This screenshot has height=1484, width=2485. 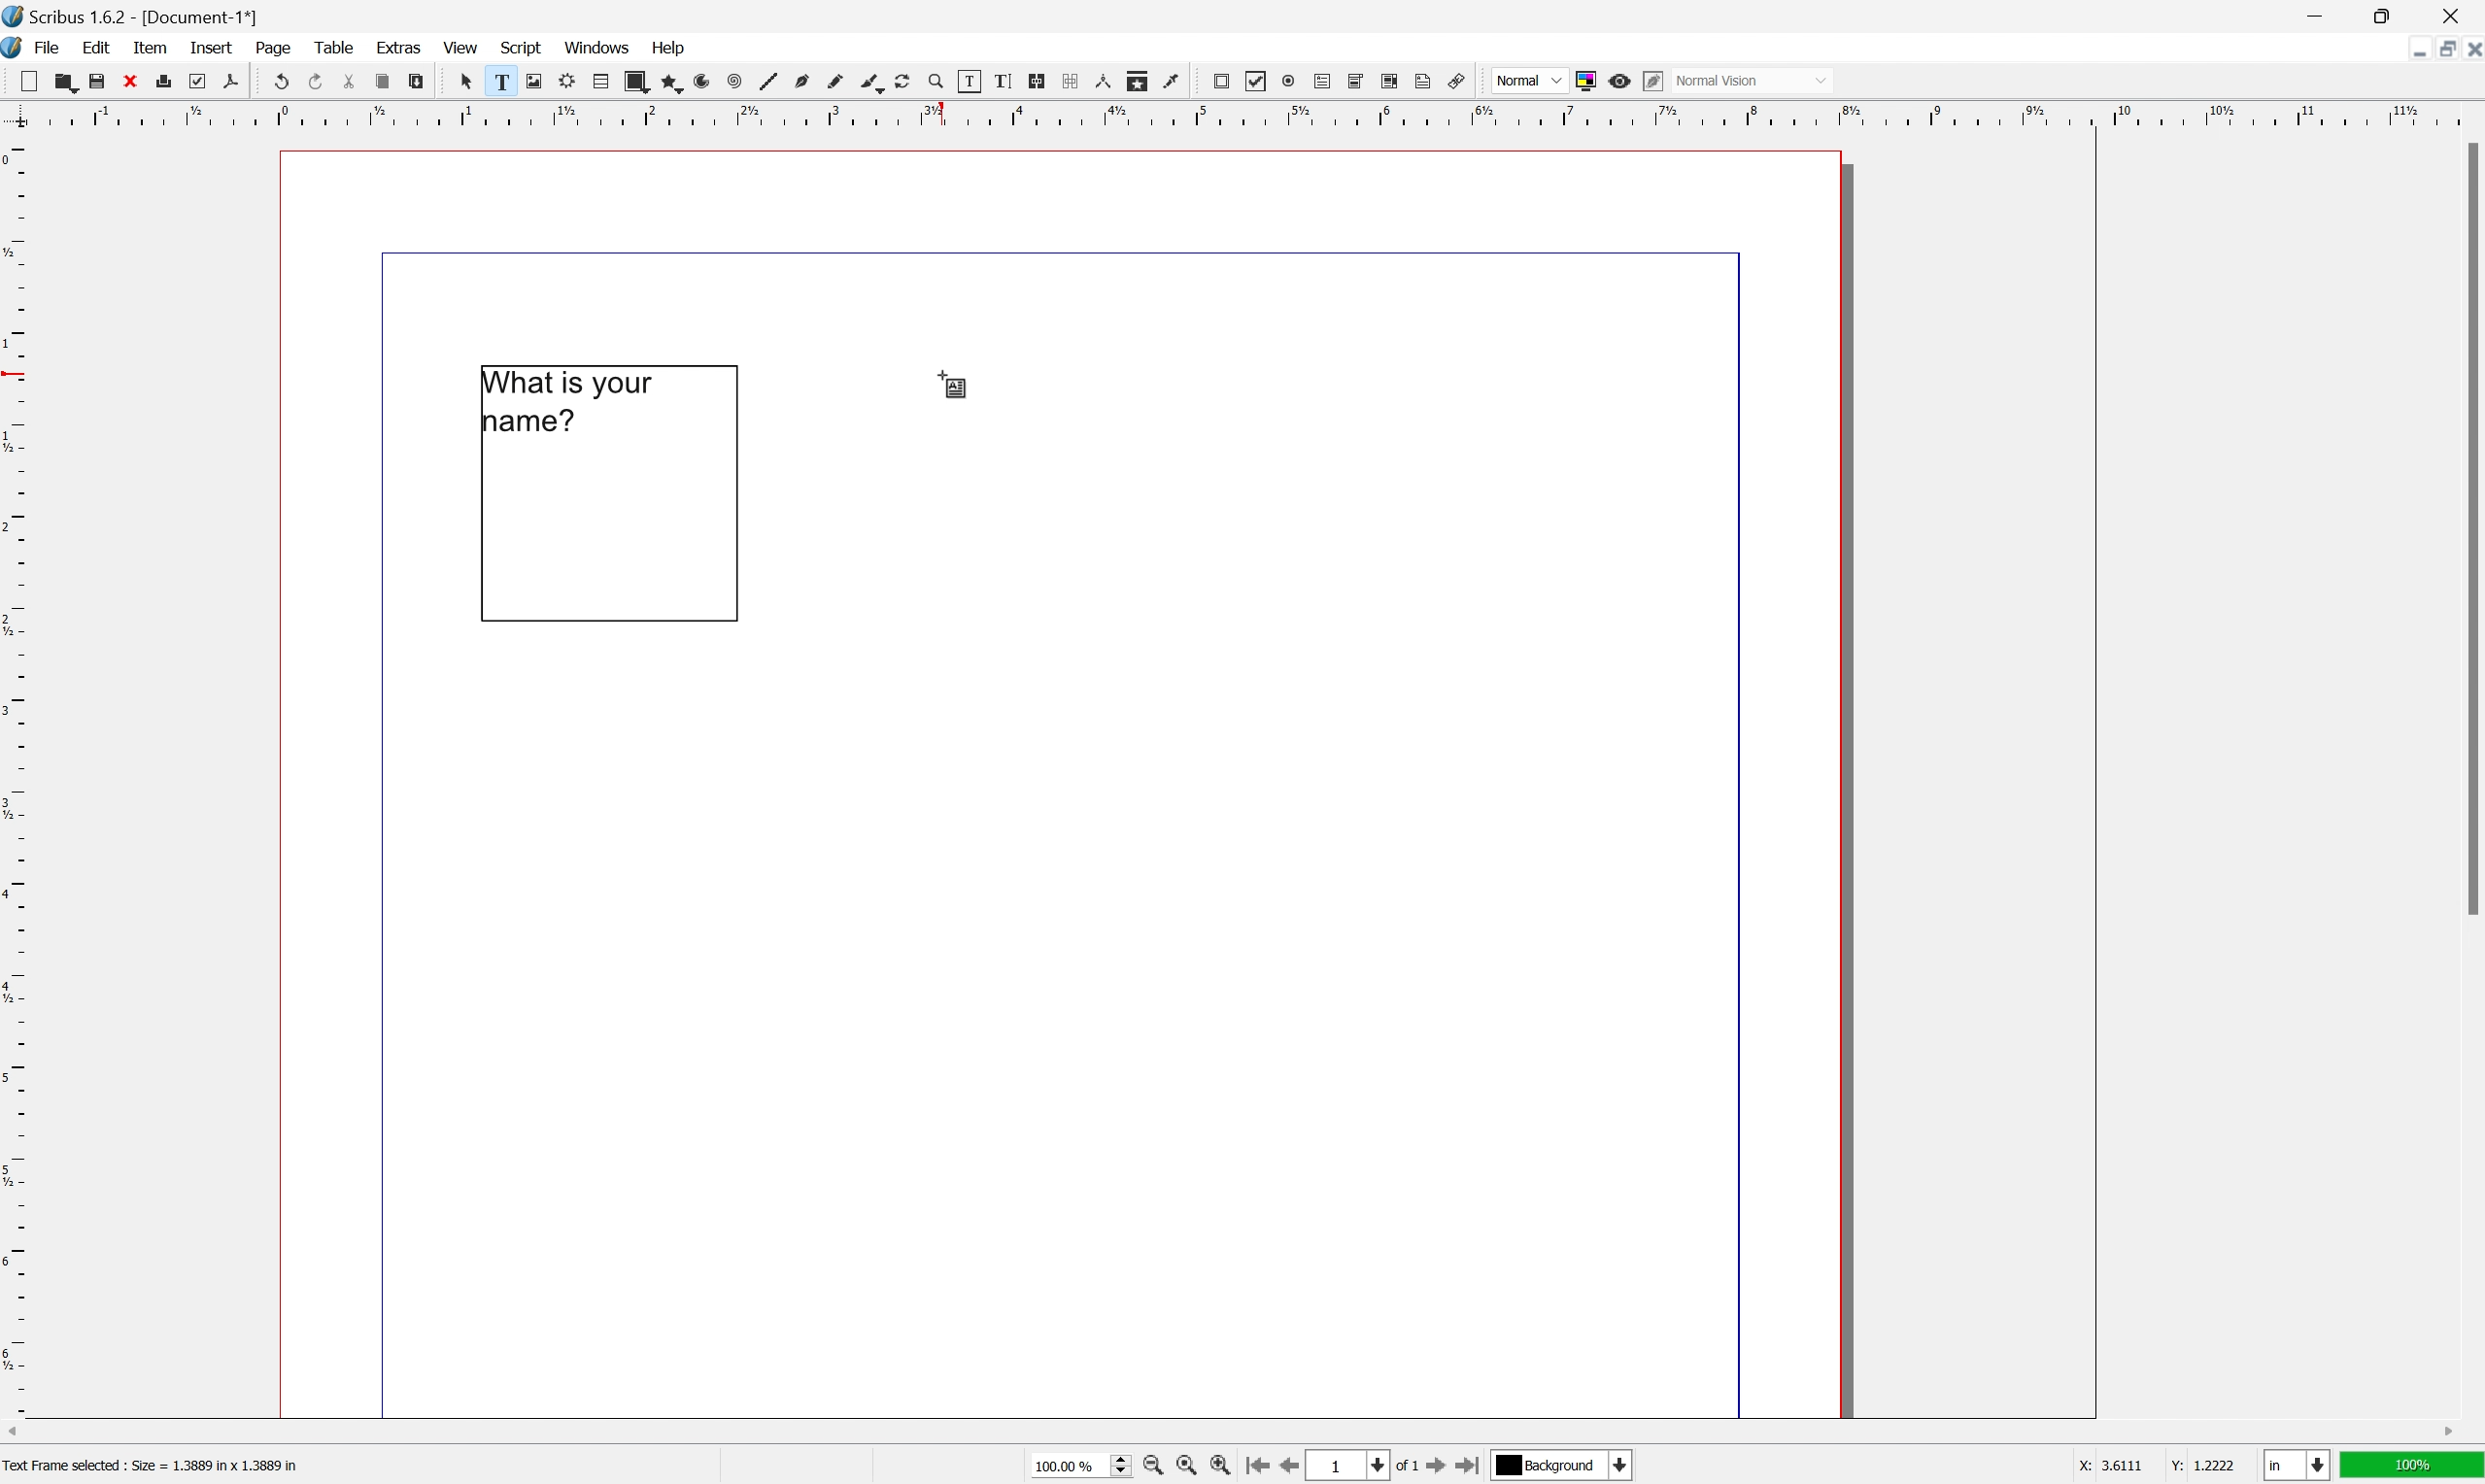 I want to click on scroll bar, so click(x=1230, y=1433).